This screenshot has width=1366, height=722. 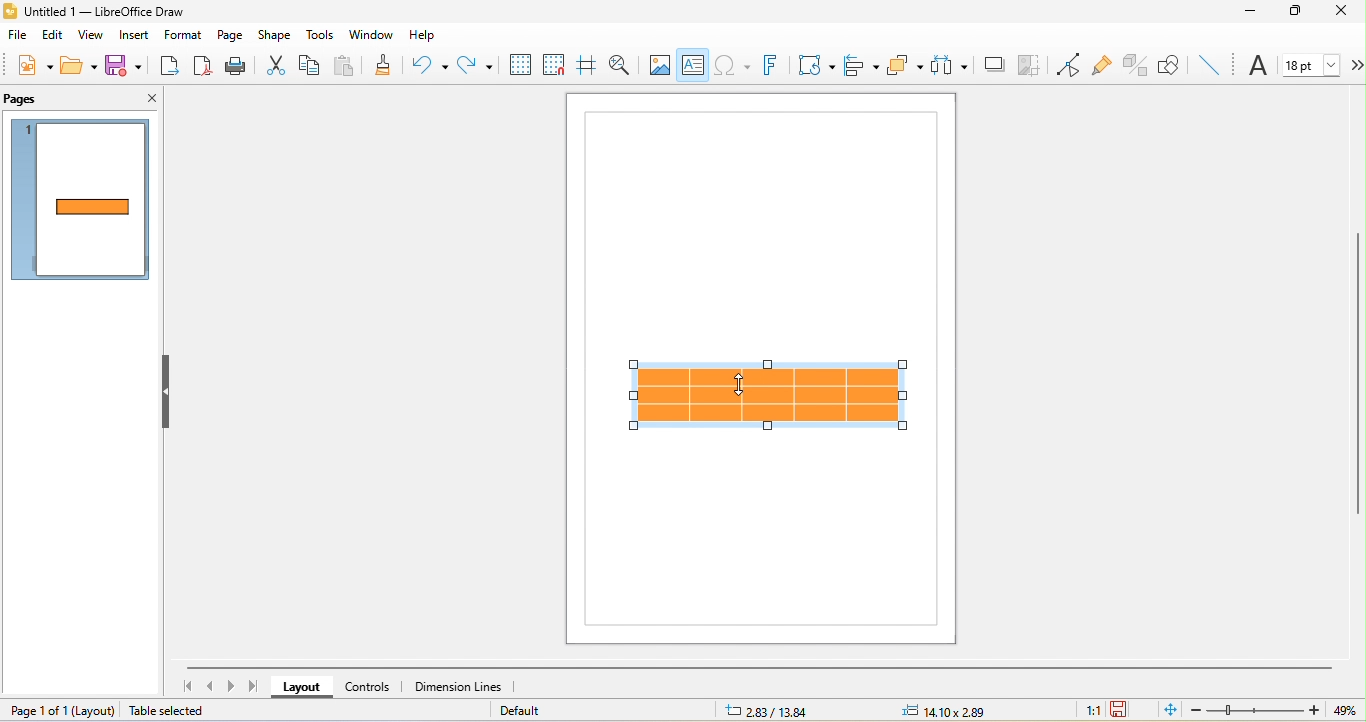 I want to click on helpline while moving, so click(x=587, y=65).